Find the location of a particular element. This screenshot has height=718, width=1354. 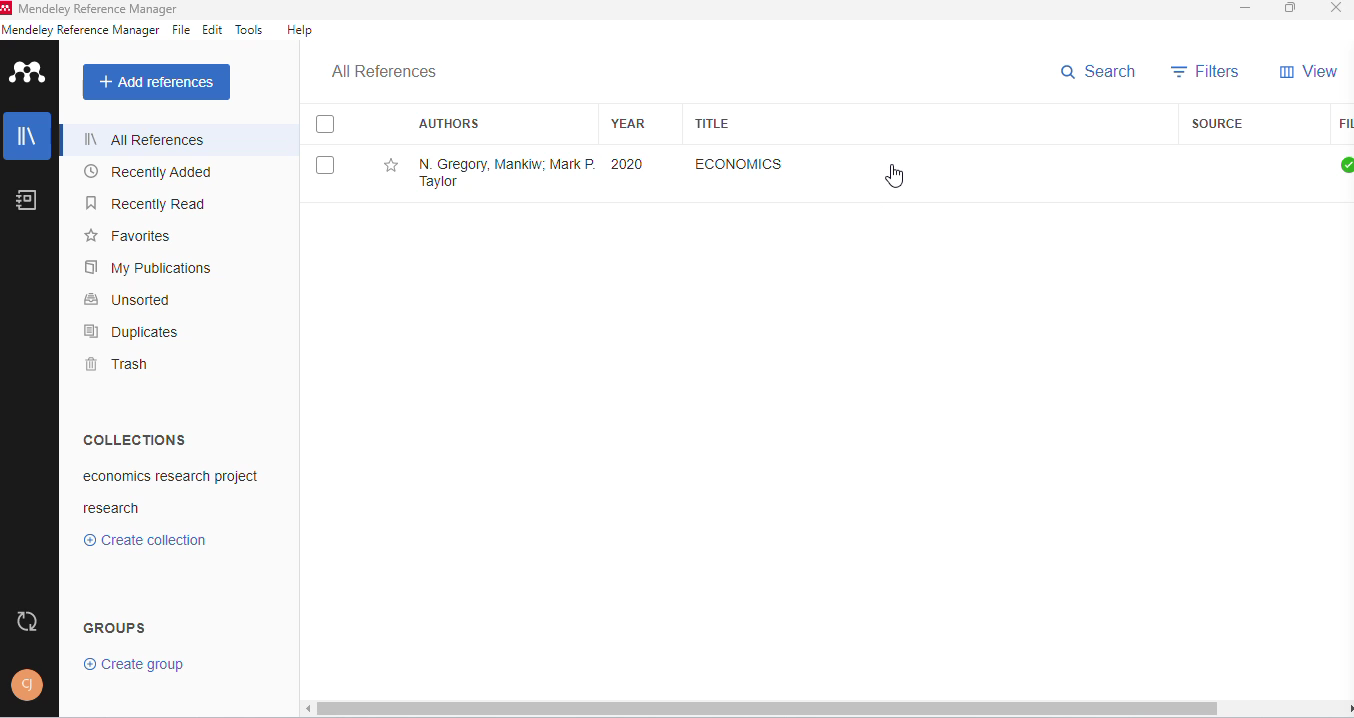

maximize is located at coordinates (1291, 9).